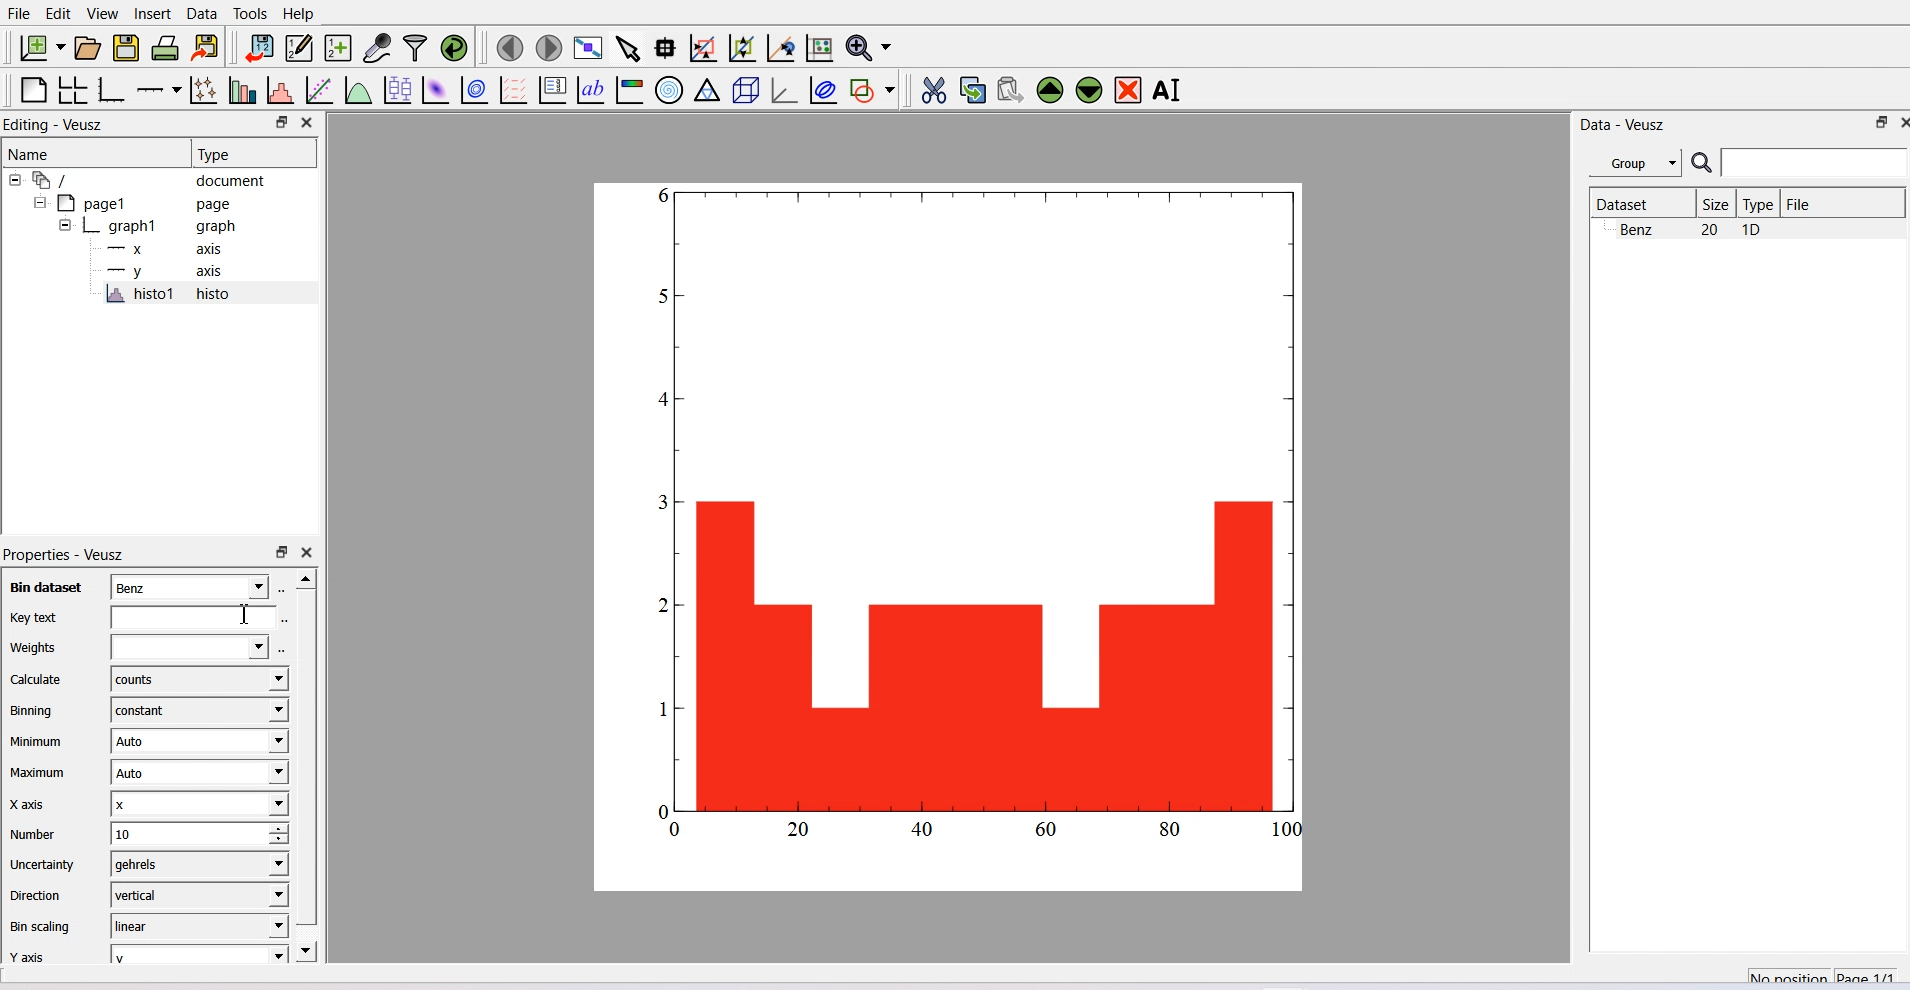 This screenshot has width=1910, height=990. Describe the element at coordinates (550, 48) in the screenshot. I see `Move to the next page` at that location.